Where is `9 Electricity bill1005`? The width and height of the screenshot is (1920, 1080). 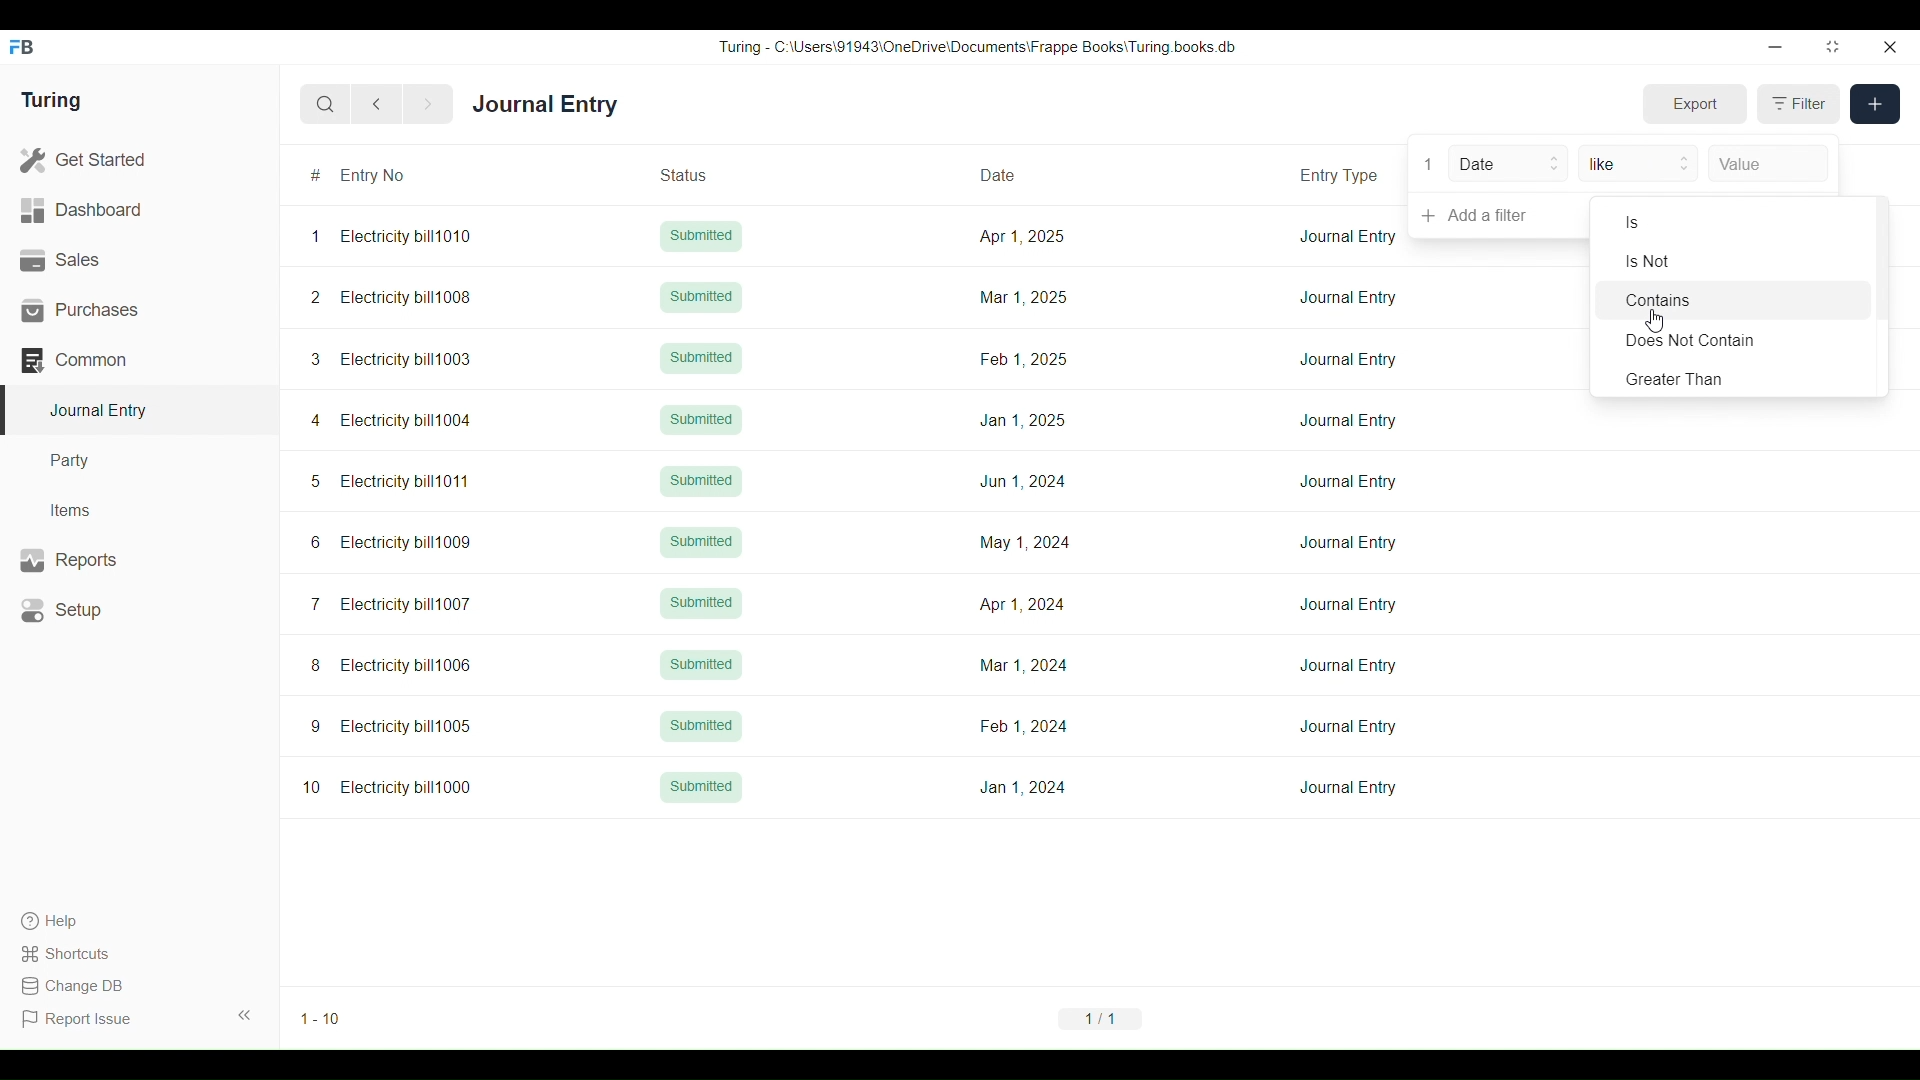 9 Electricity bill1005 is located at coordinates (392, 726).